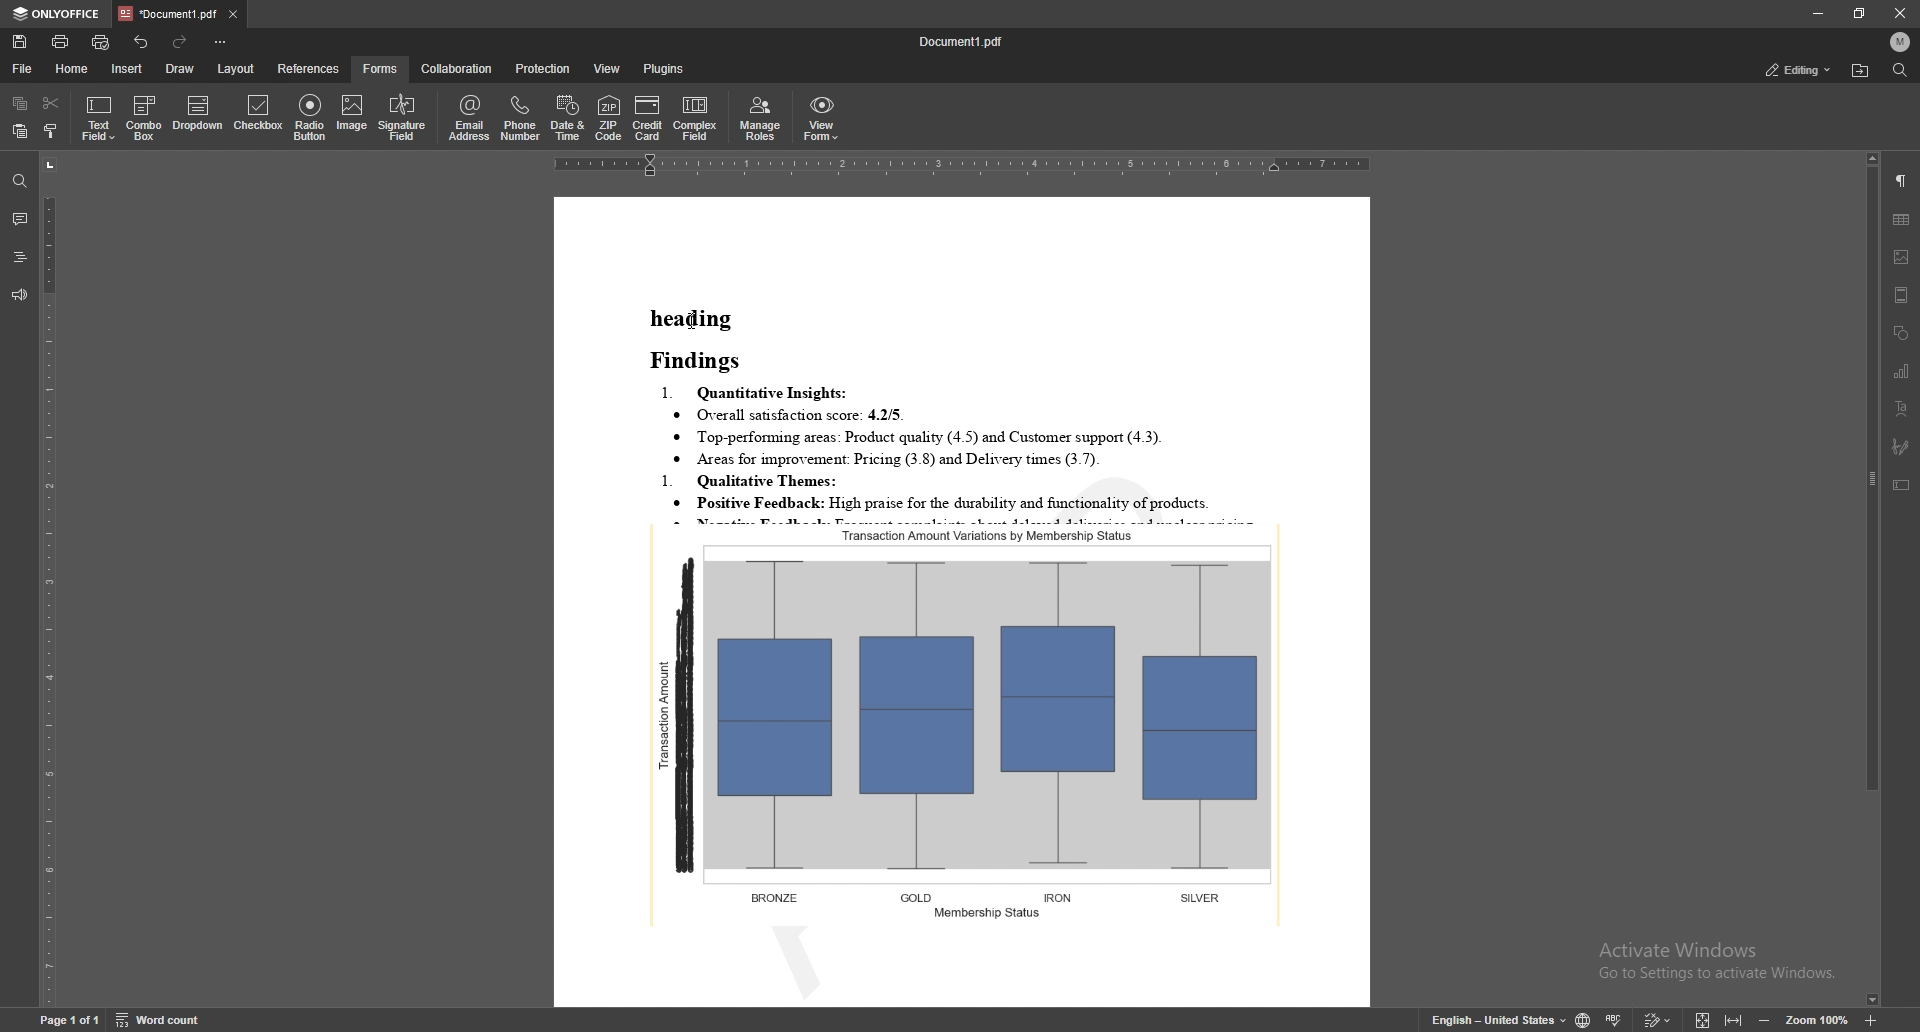 This screenshot has height=1032, width=1920. What do you see at coordinates (1901, 180) in the screenshot?
I see `paragraph` at bounding box center [1901, 180].